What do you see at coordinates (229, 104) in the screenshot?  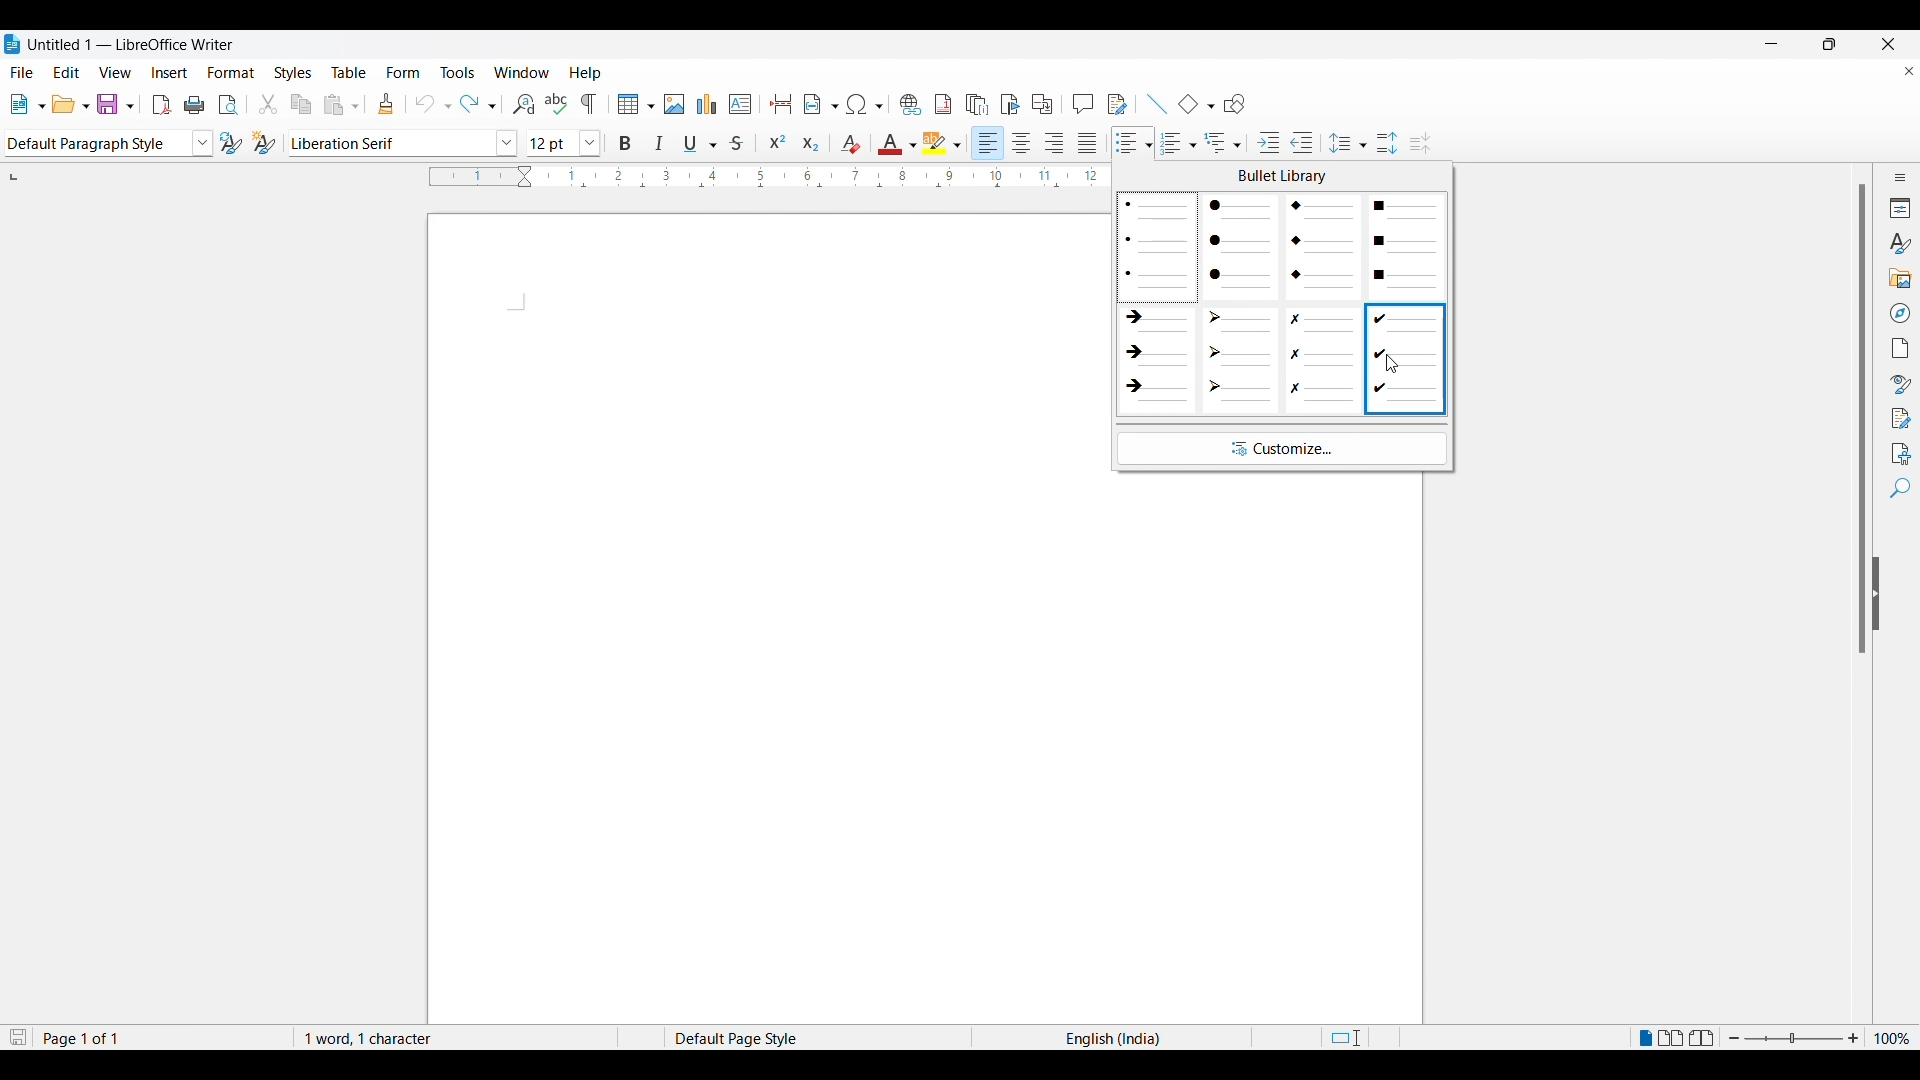 I see `toggle print preview` at bounding box center [229, 104].